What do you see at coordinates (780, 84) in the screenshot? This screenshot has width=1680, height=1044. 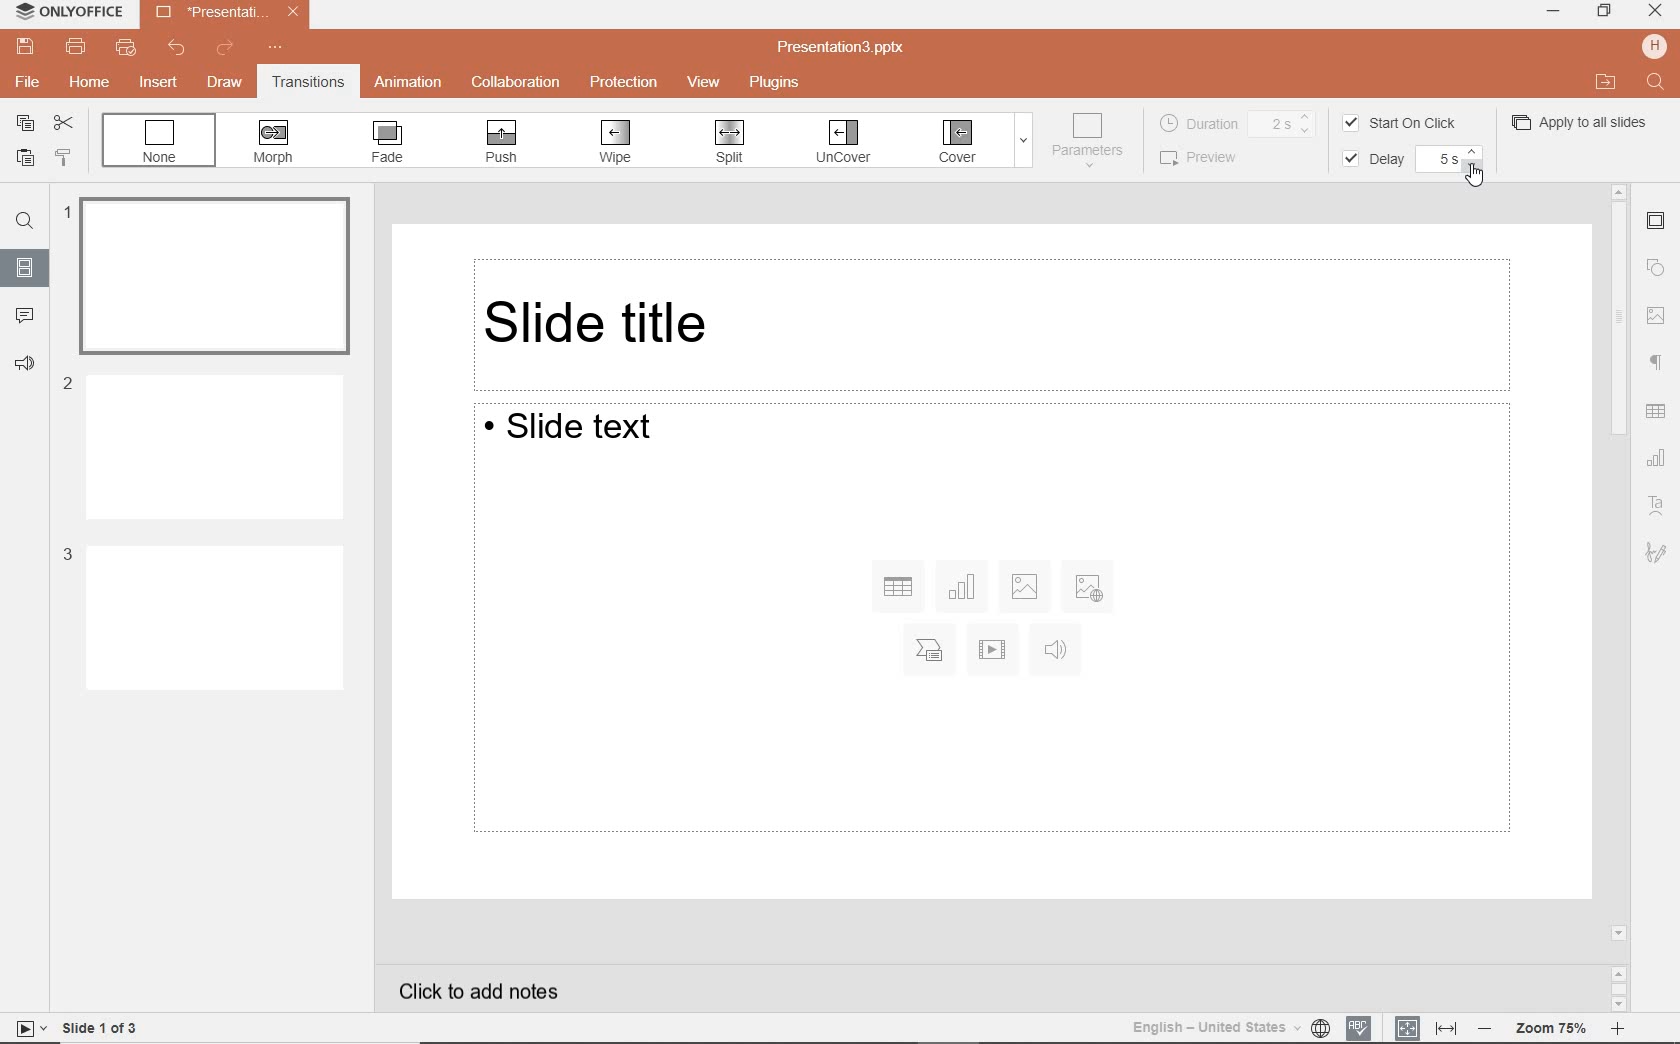 I see `plugins` at bounding box center [780, 84].